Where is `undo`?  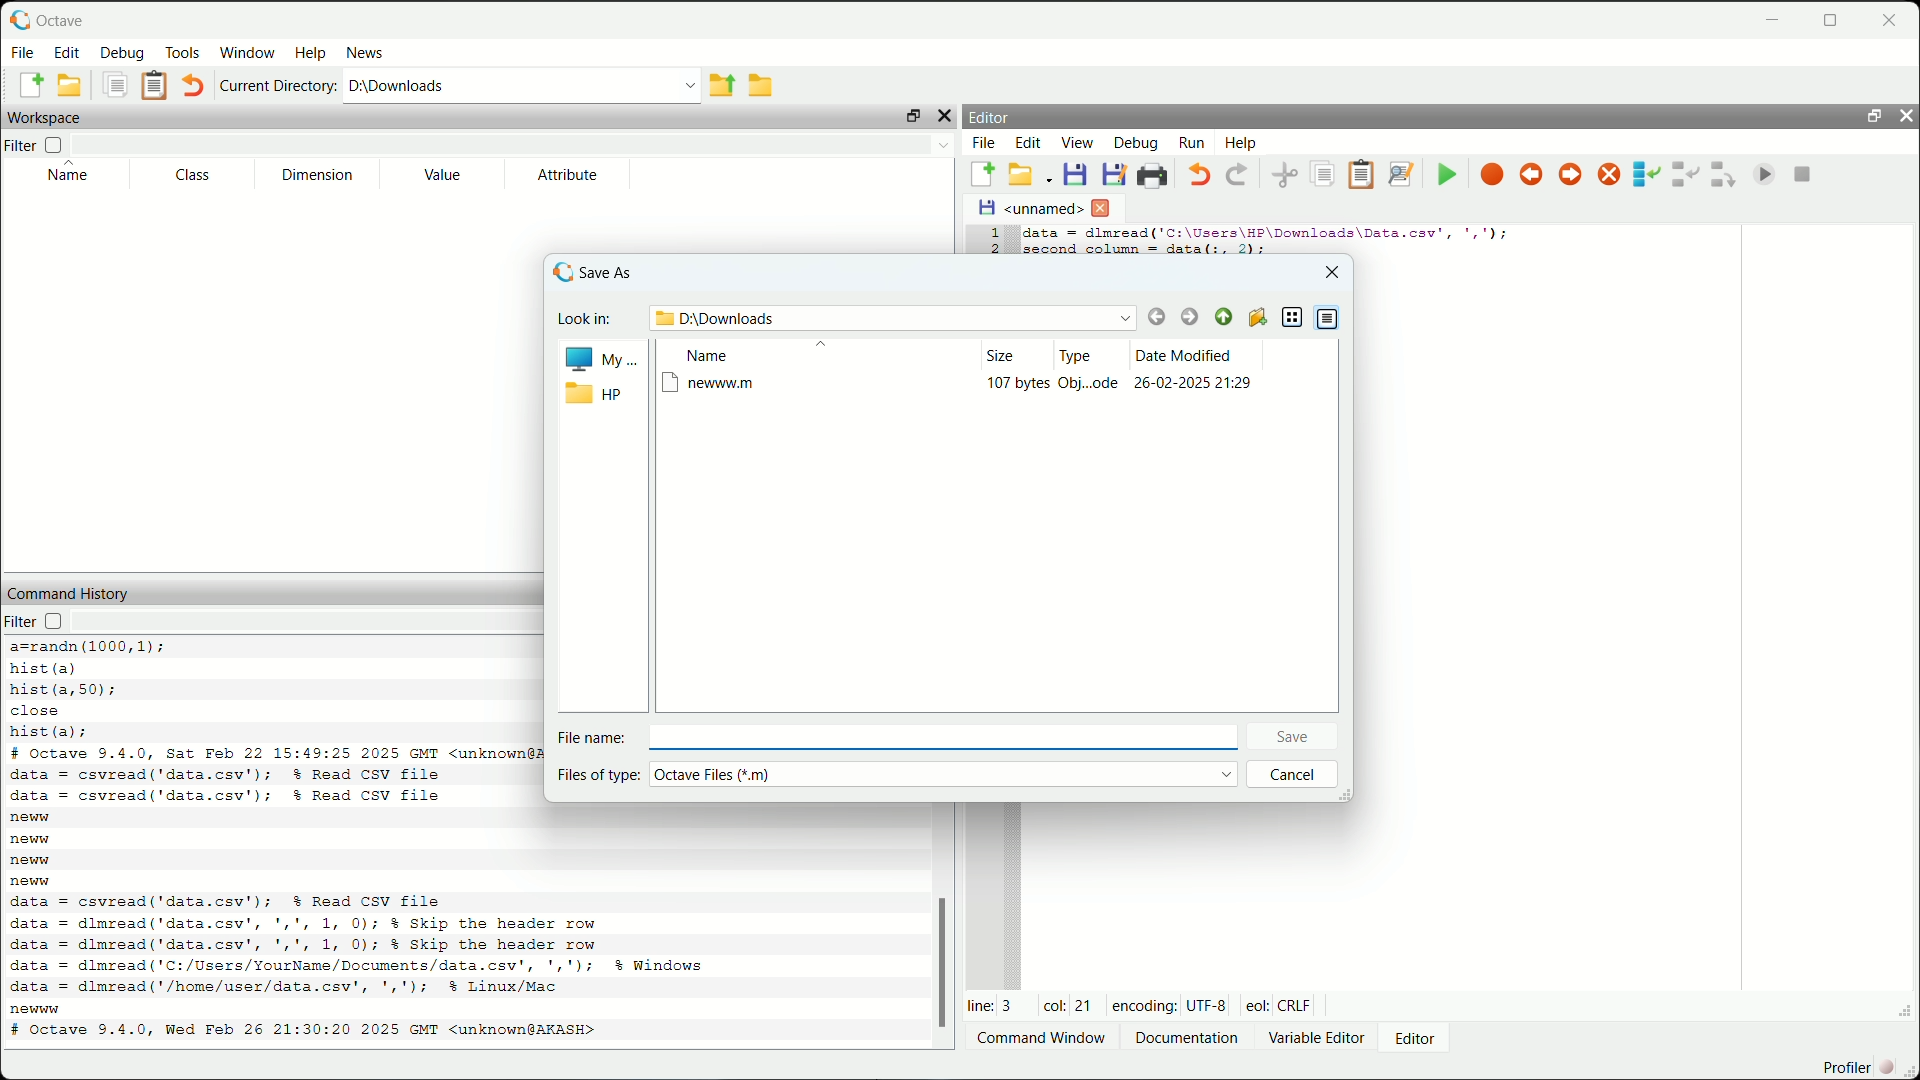 undo is located at coordinates (192, 88).